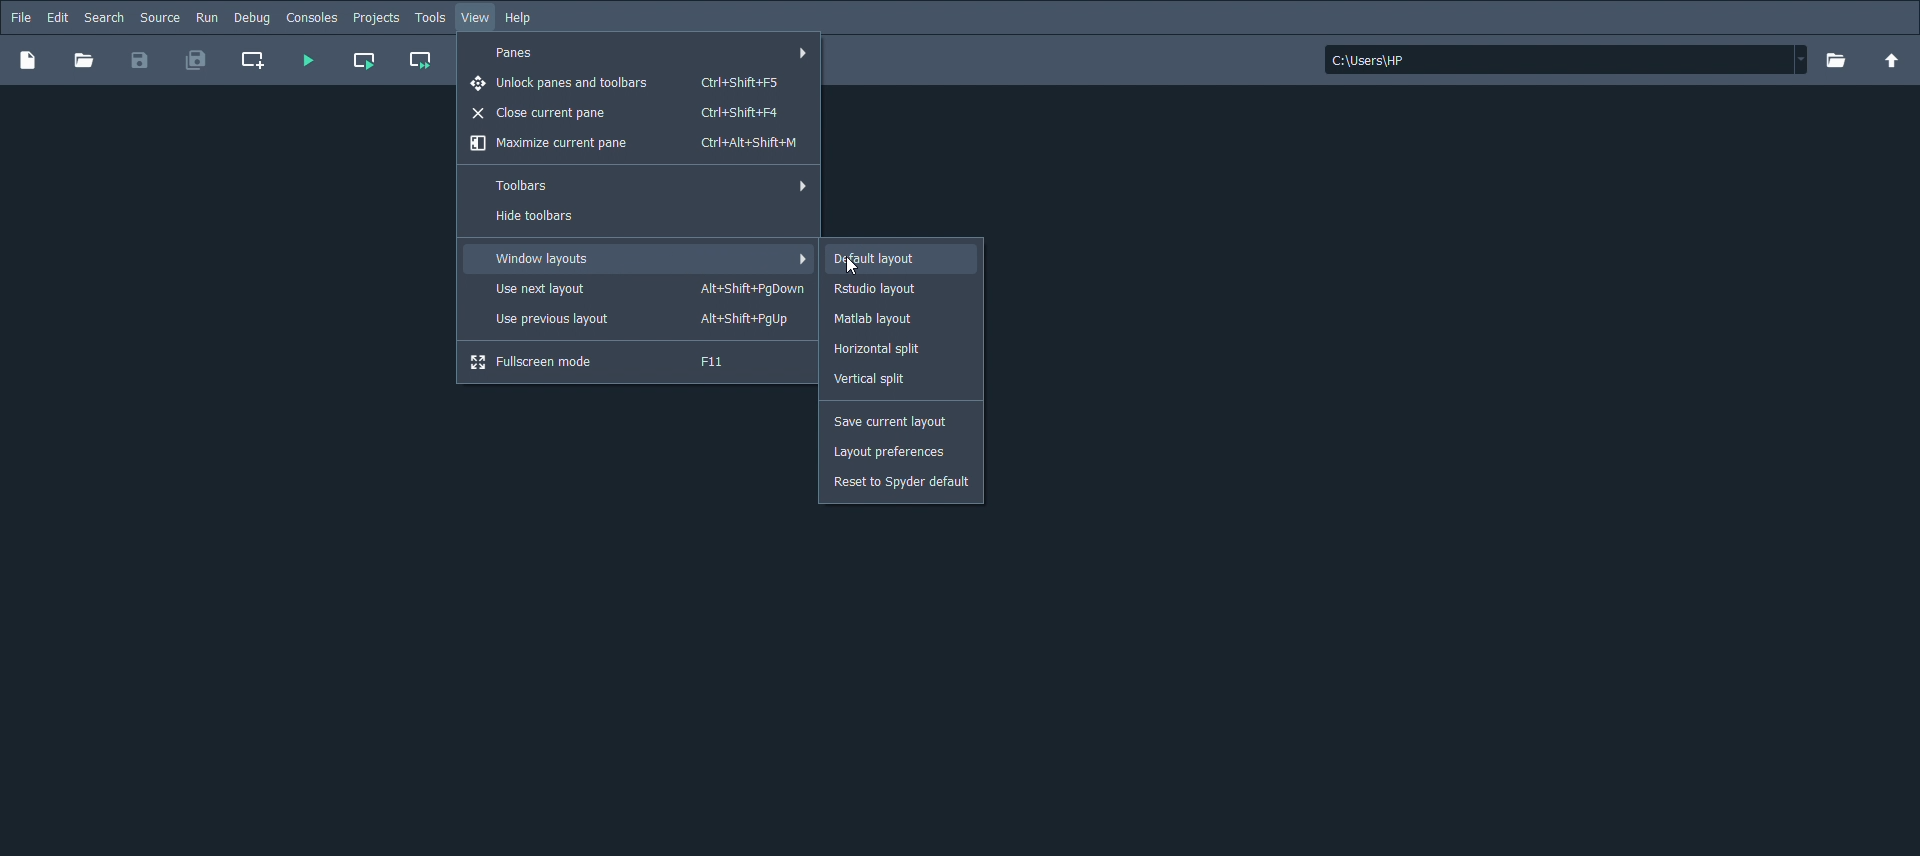  I want to click on Search, so click(103, 17).